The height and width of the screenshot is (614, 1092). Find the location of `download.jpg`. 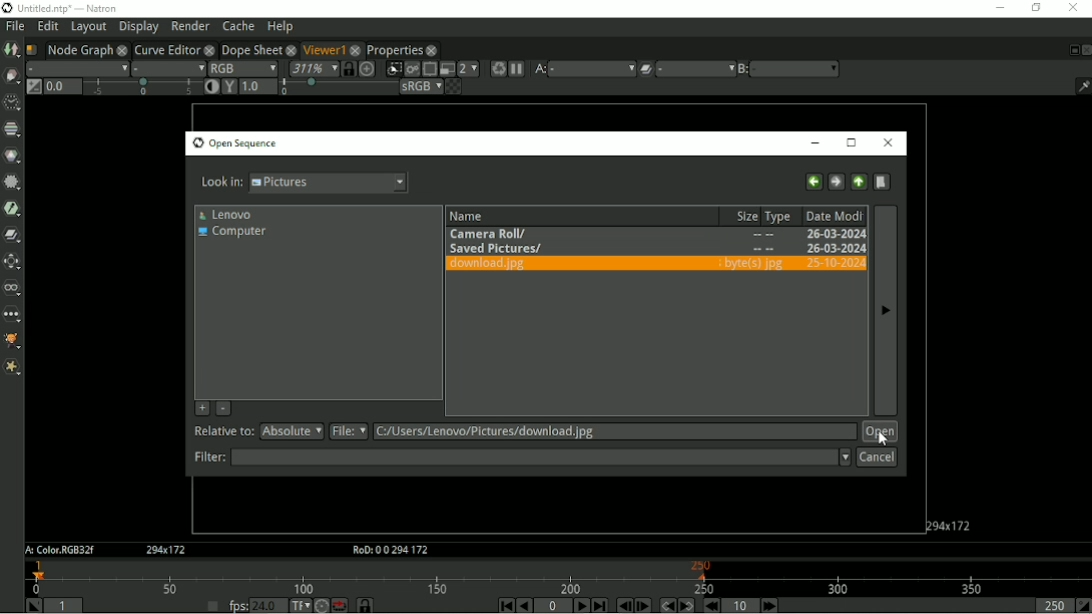

download.jpg is located at coordinates (657, 264).